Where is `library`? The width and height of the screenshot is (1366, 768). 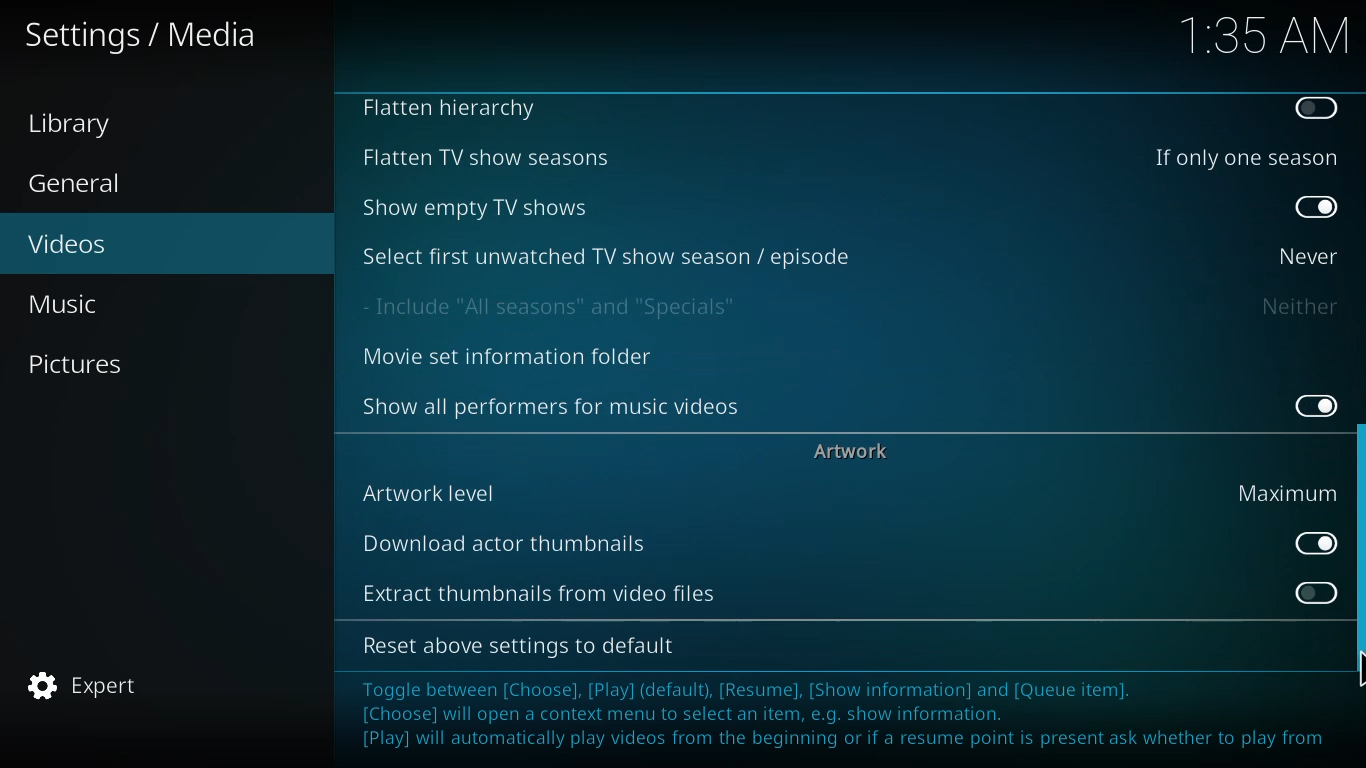
library is located at coordinates (77, 124).